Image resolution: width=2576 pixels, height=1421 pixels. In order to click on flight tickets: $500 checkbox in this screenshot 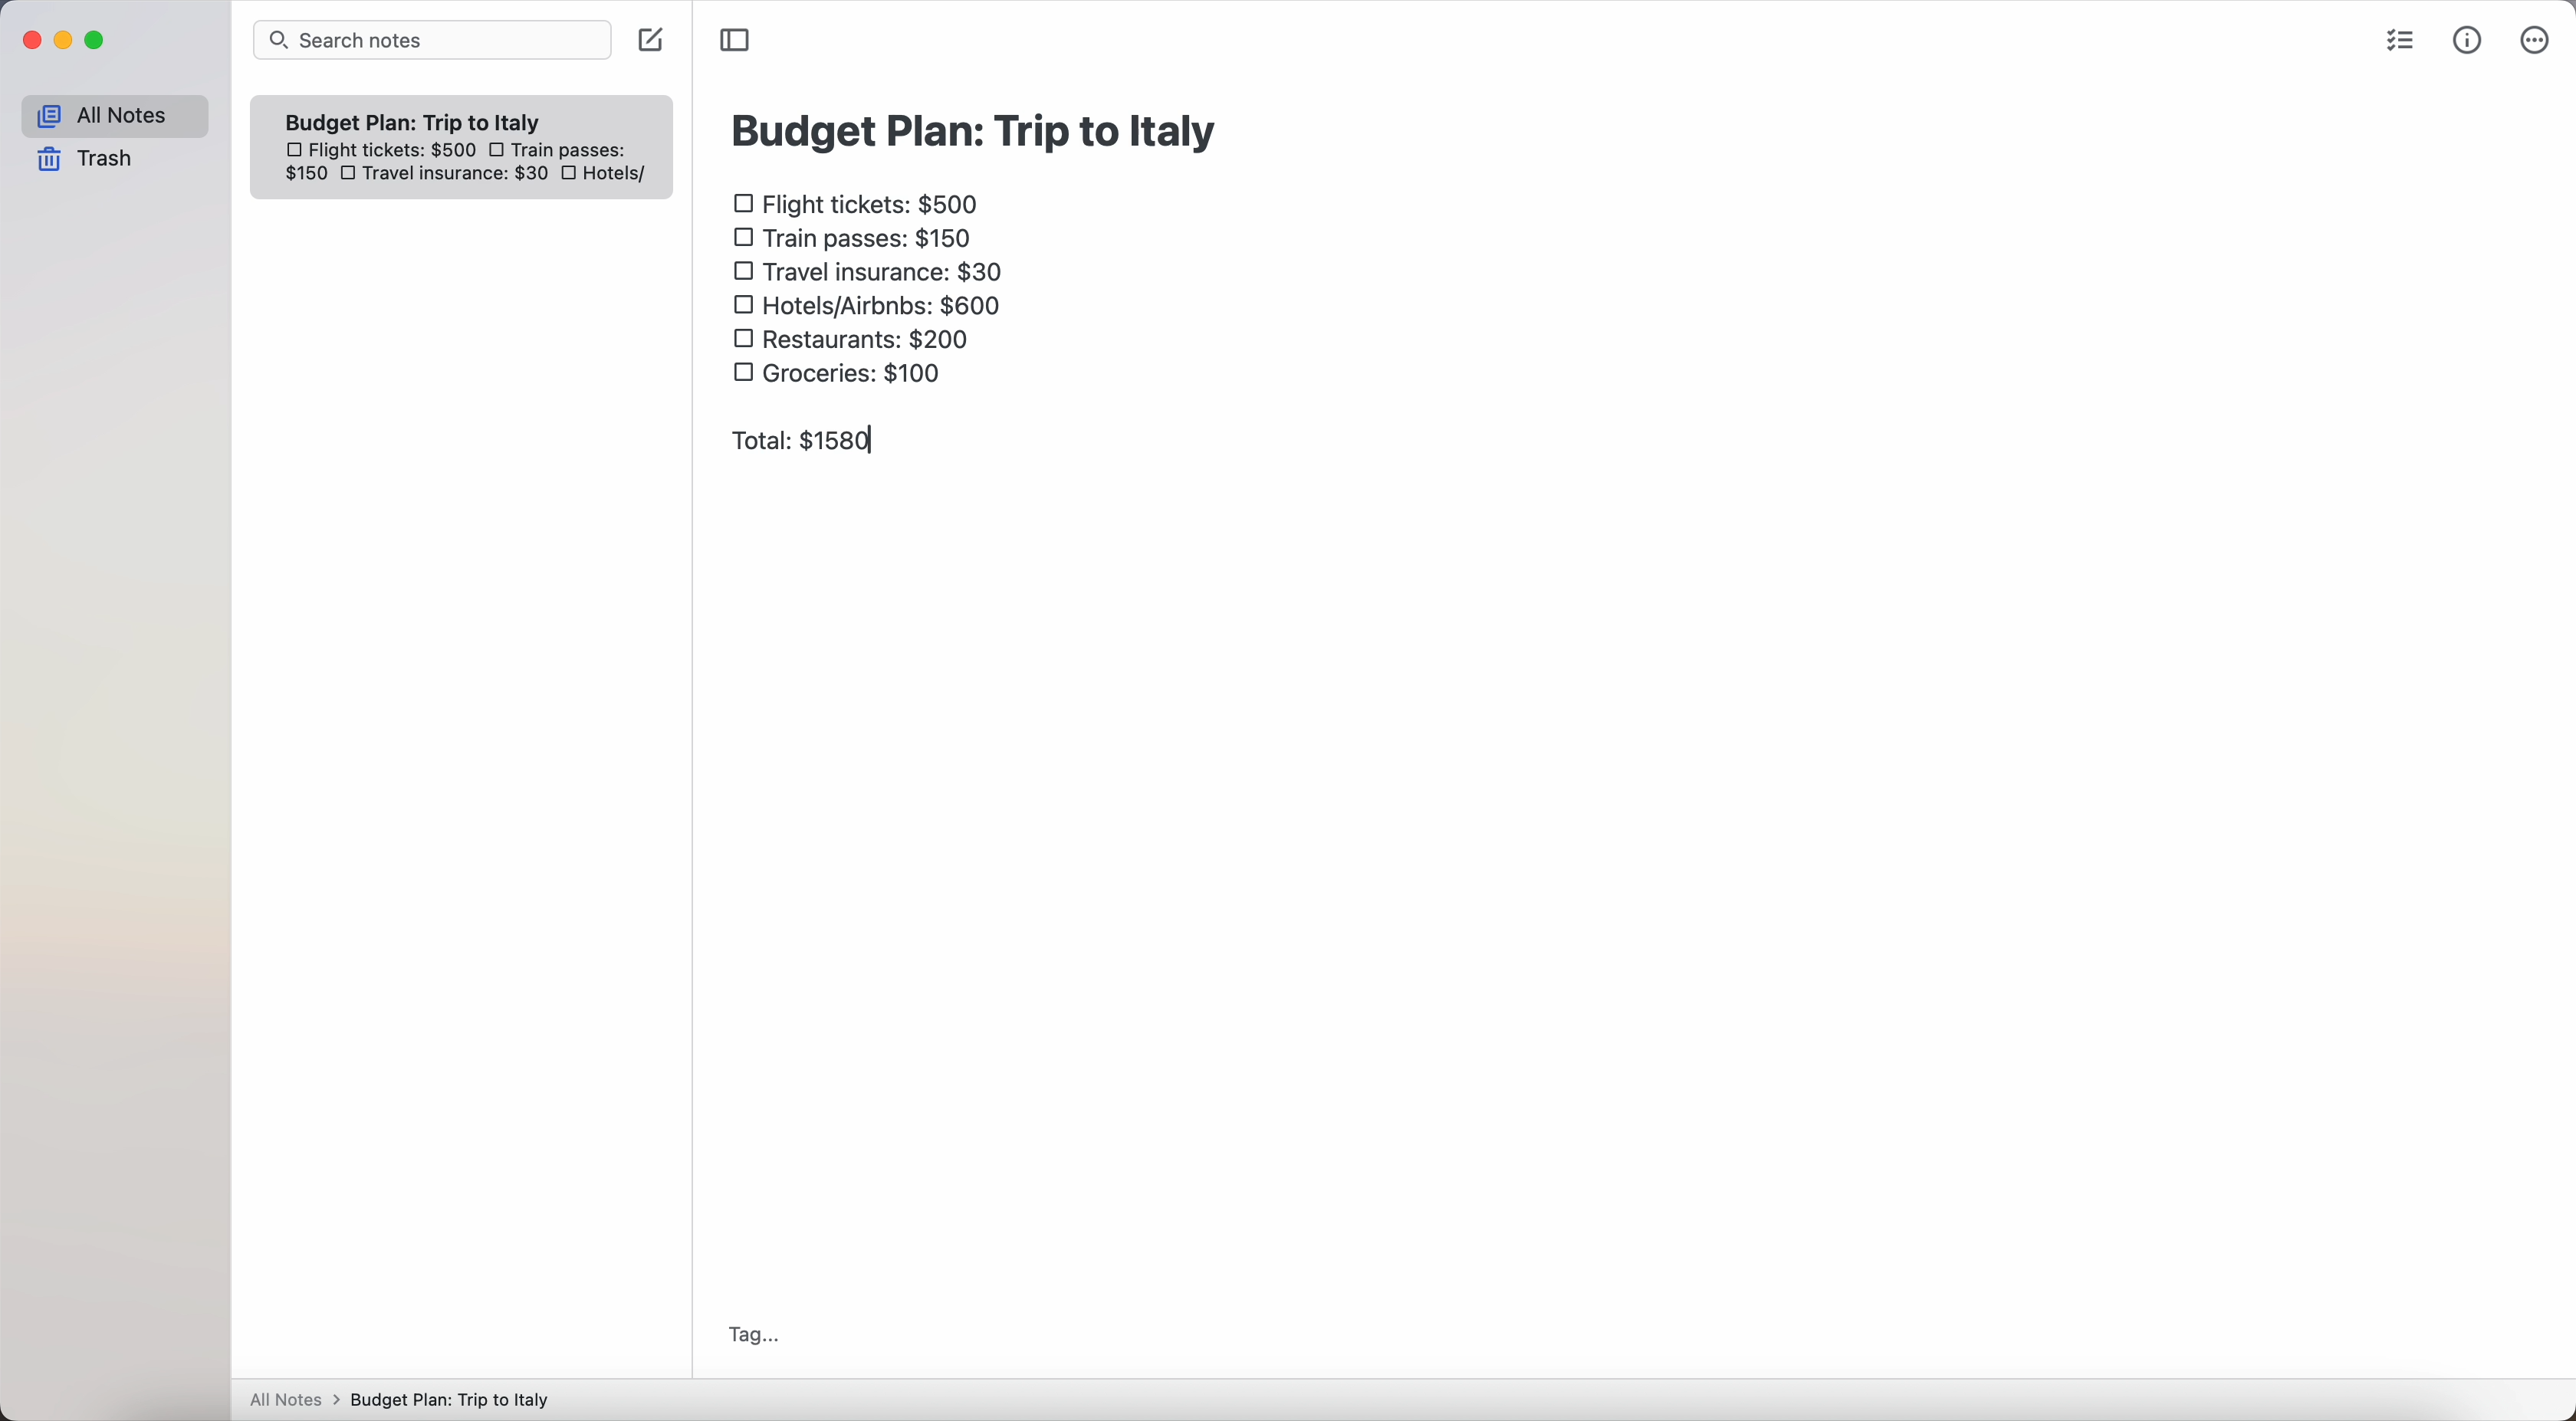, I will do `click(863, 206)`.